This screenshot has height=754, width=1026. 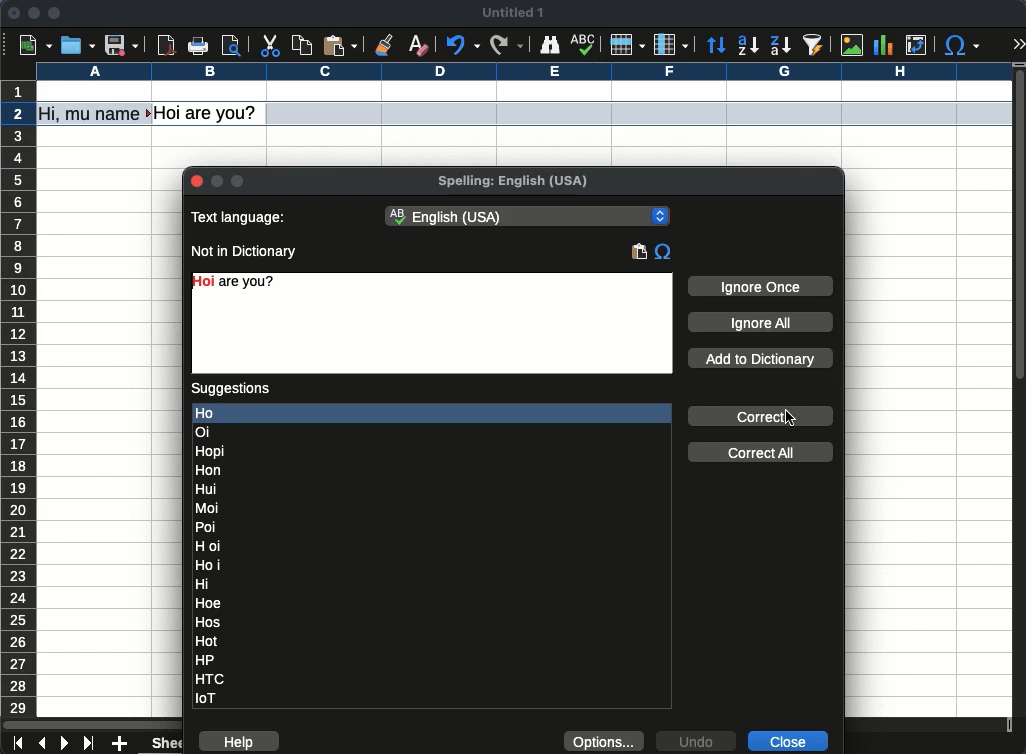 What do you see at coordinates (208, 489) in the screenshot?
I see `Hui` at bounding box center [208, 489].